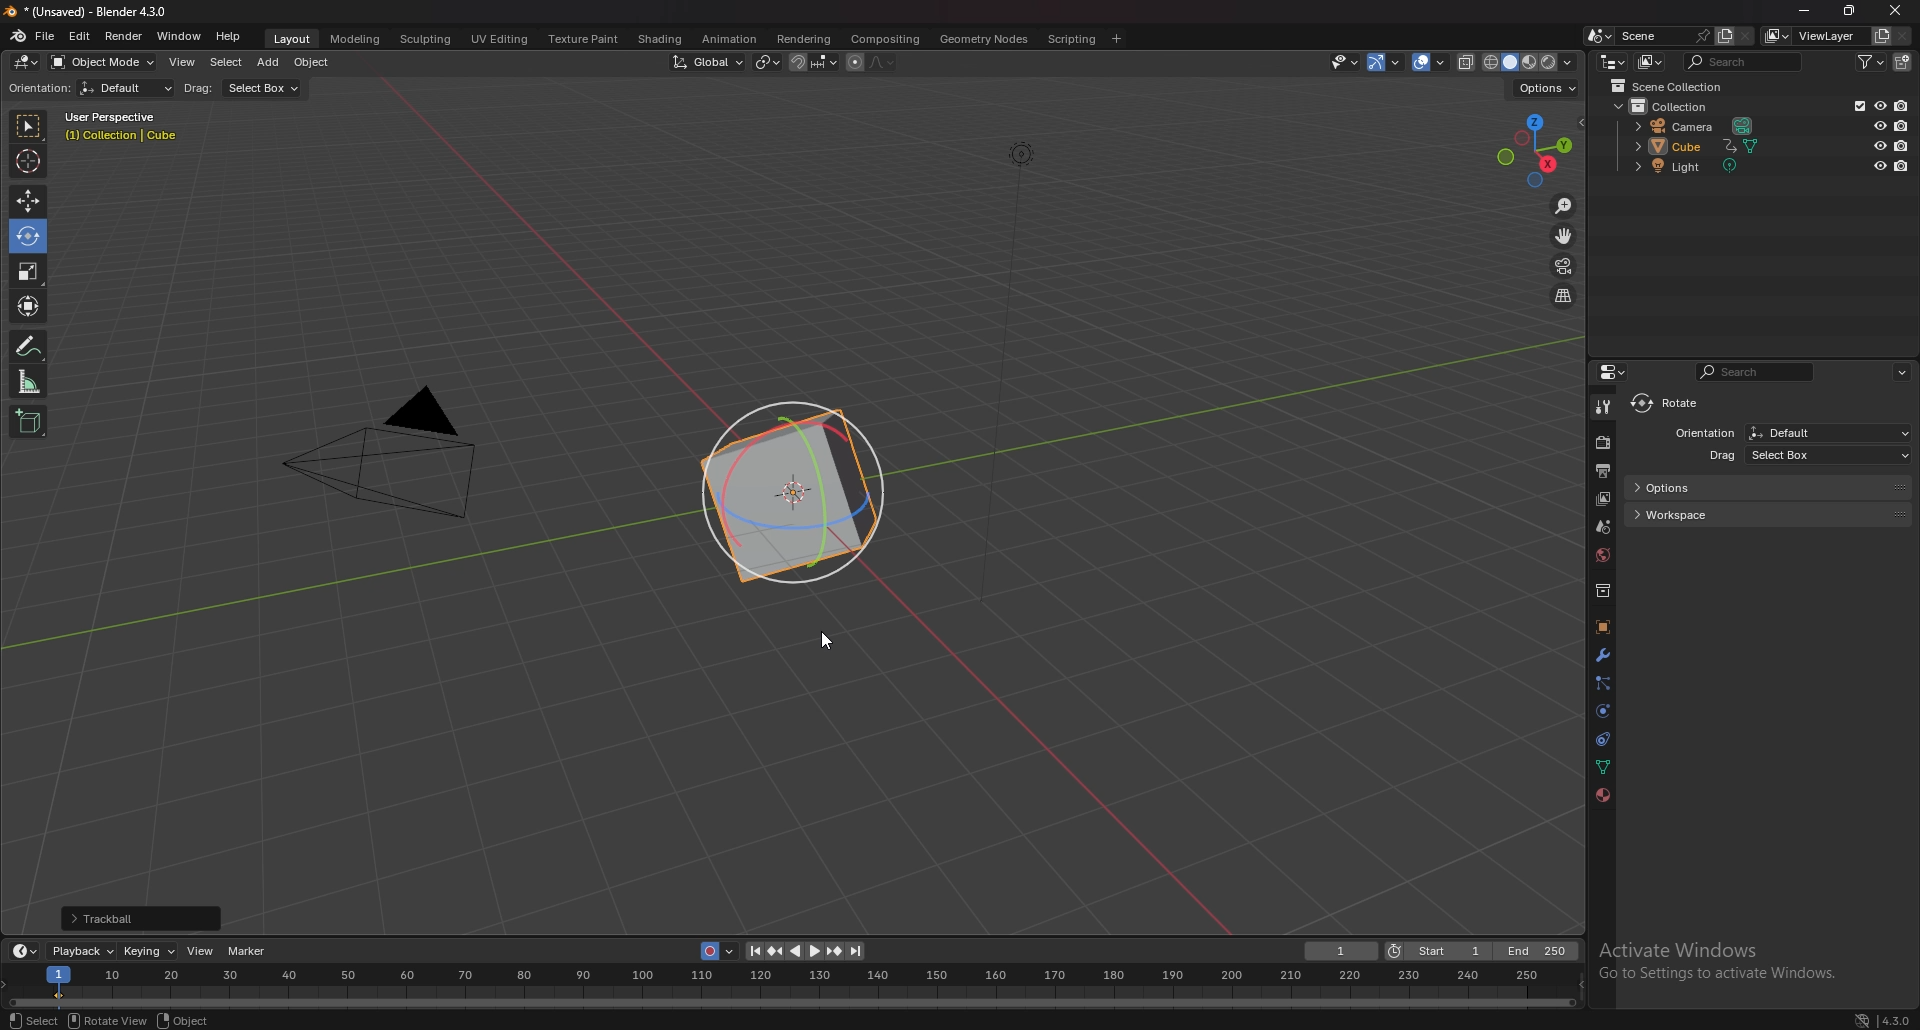 This screenshot has width=1920, height=1030. Describe the element at coordinates (140, 918) in the screenshot. I see `trackball` at that location.